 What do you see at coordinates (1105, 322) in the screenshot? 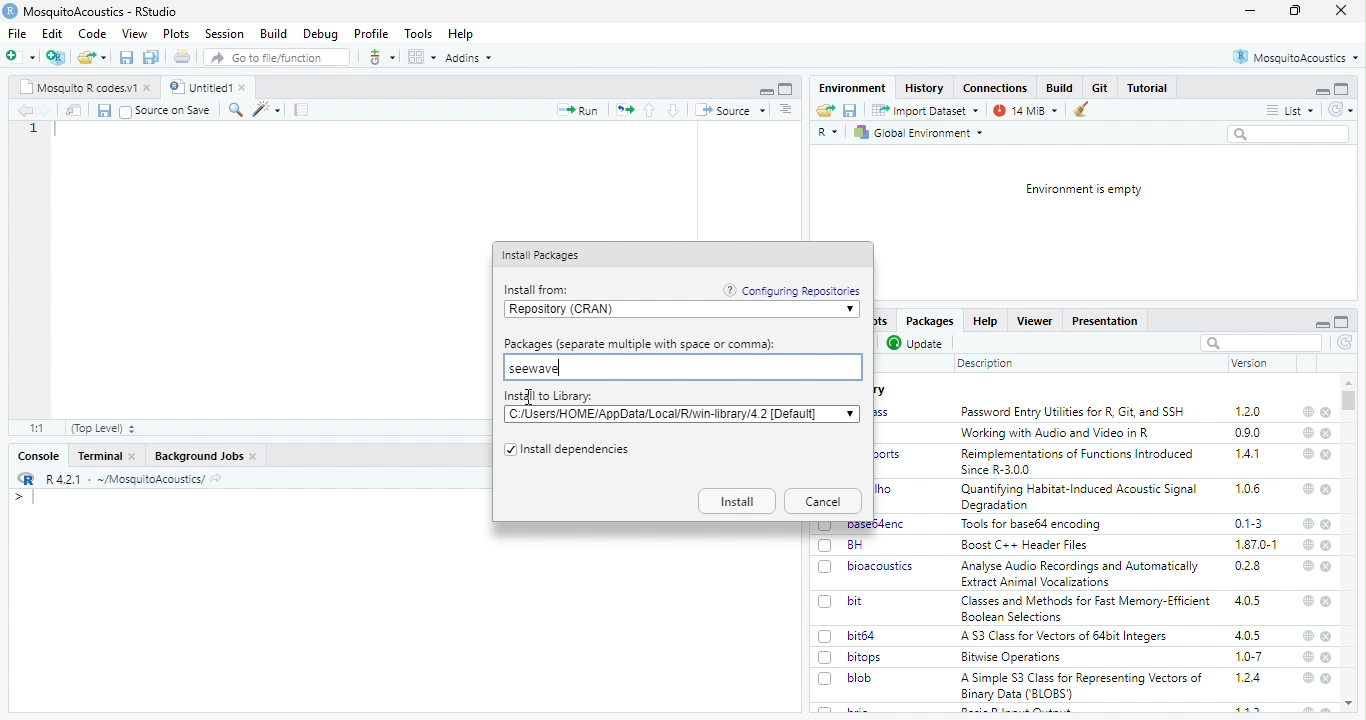
I see `Presentation` at bounding box center [1105, 322].